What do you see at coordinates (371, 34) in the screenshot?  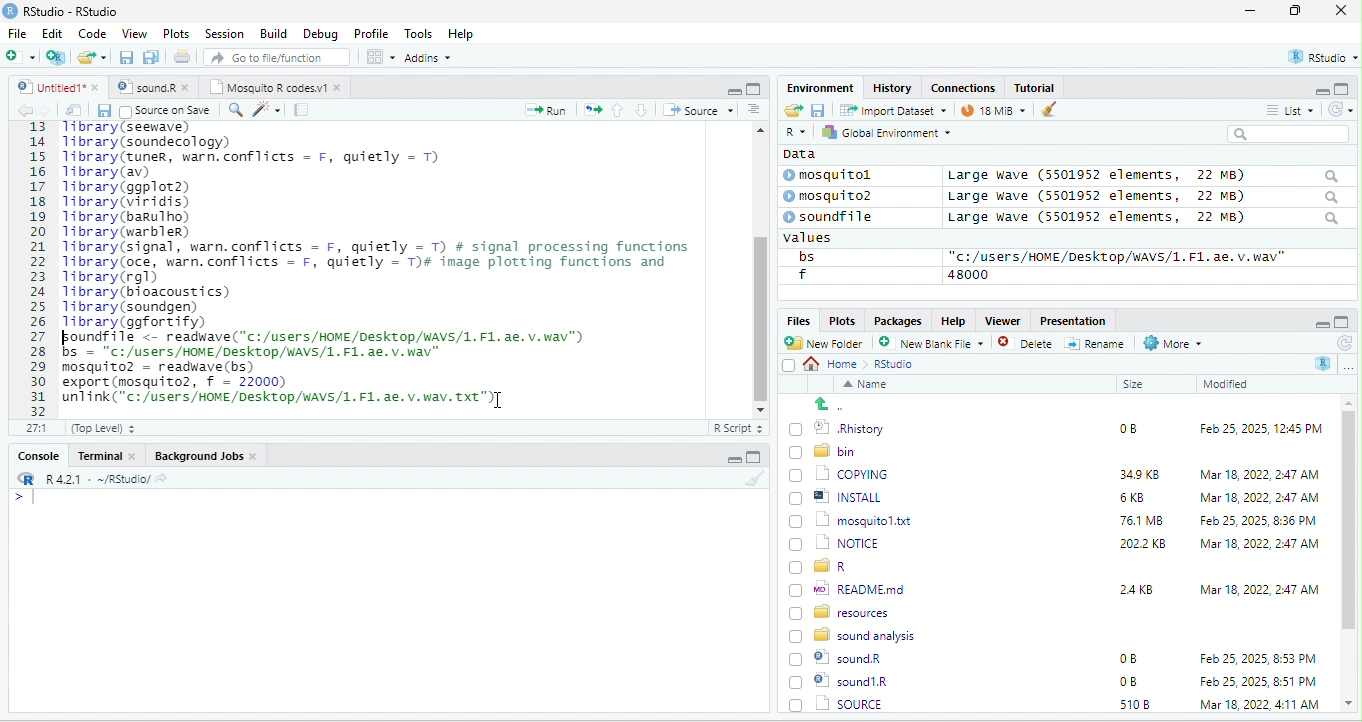 I see `Profile` at bounding box center [371, 34].